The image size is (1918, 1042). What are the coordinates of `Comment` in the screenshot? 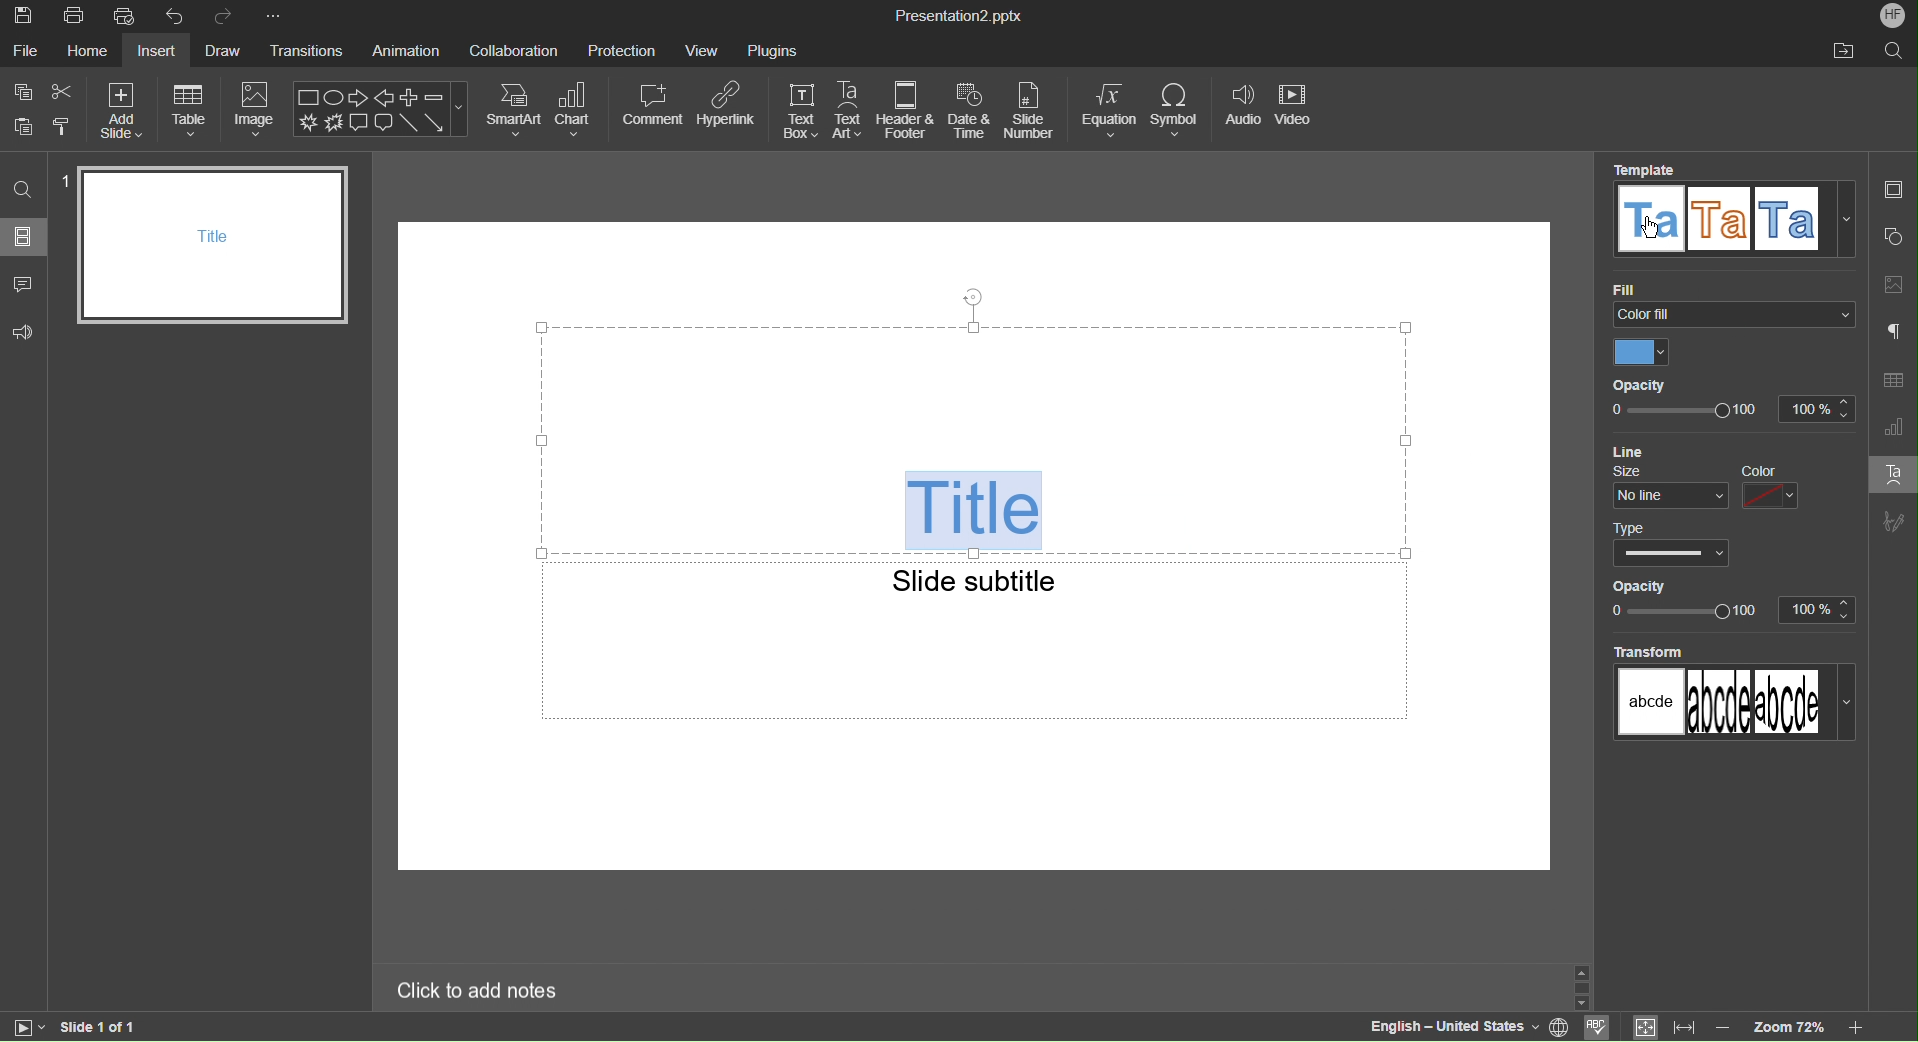 It's located at (654, 110).